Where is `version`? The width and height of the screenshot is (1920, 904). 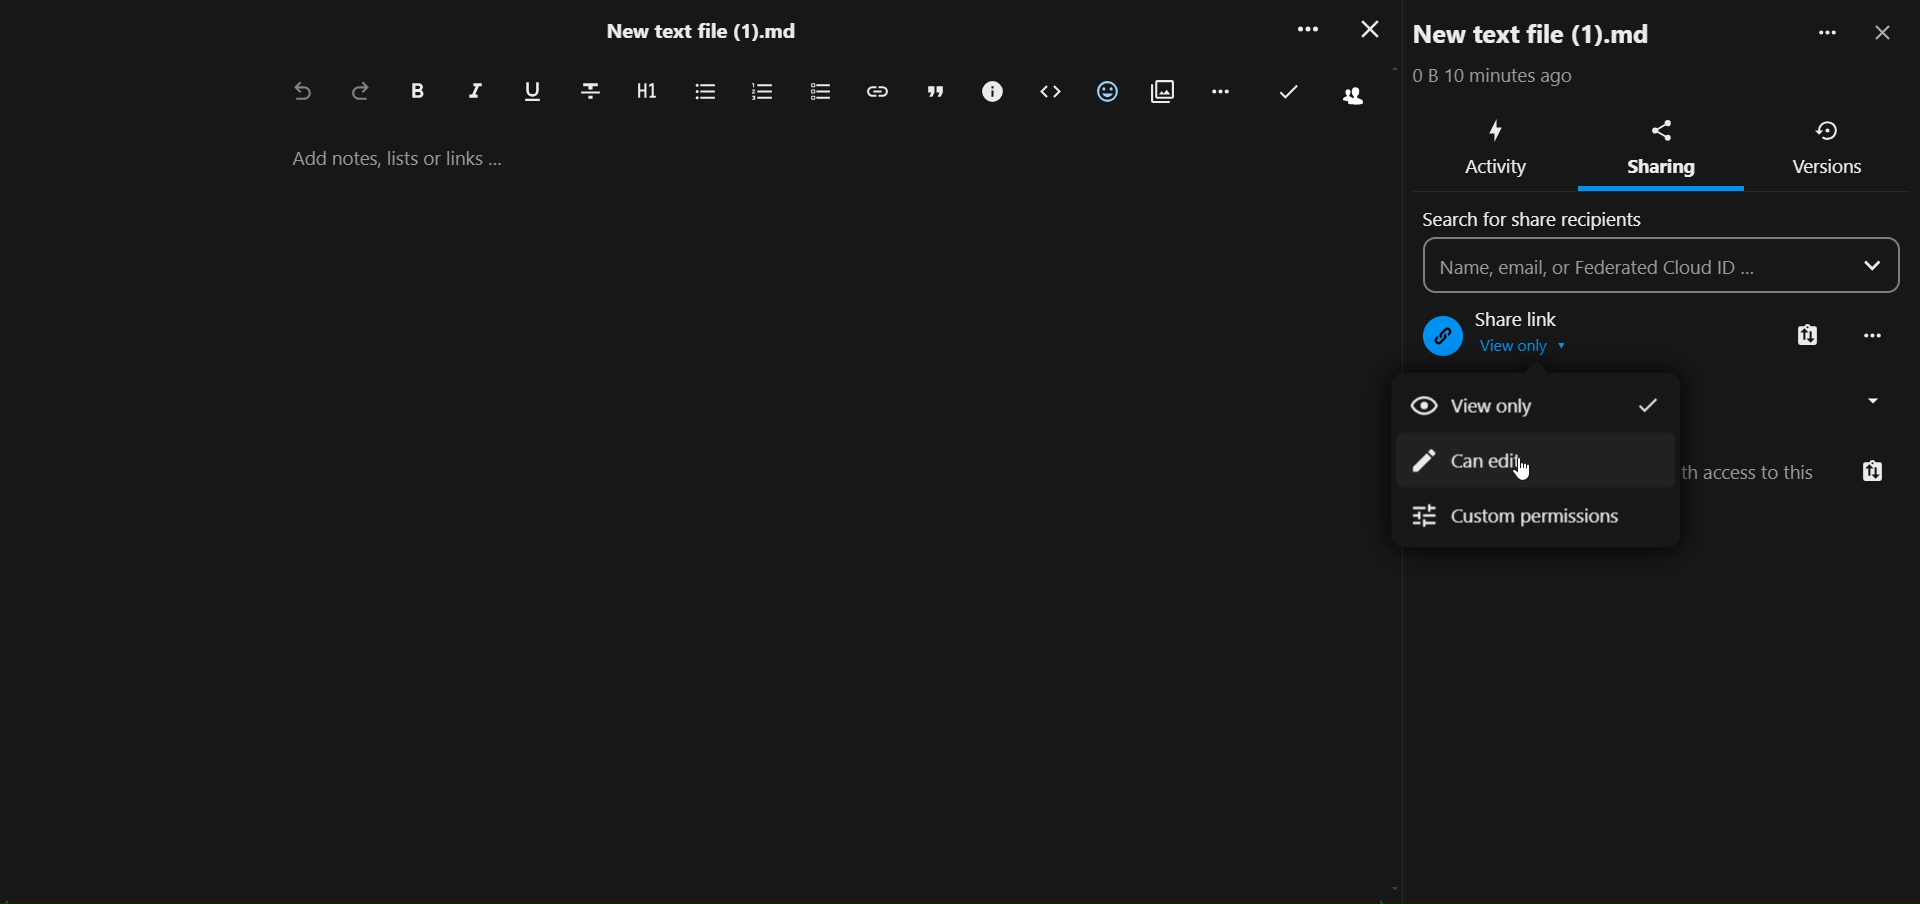 version is located at coordinates (1830, 171).